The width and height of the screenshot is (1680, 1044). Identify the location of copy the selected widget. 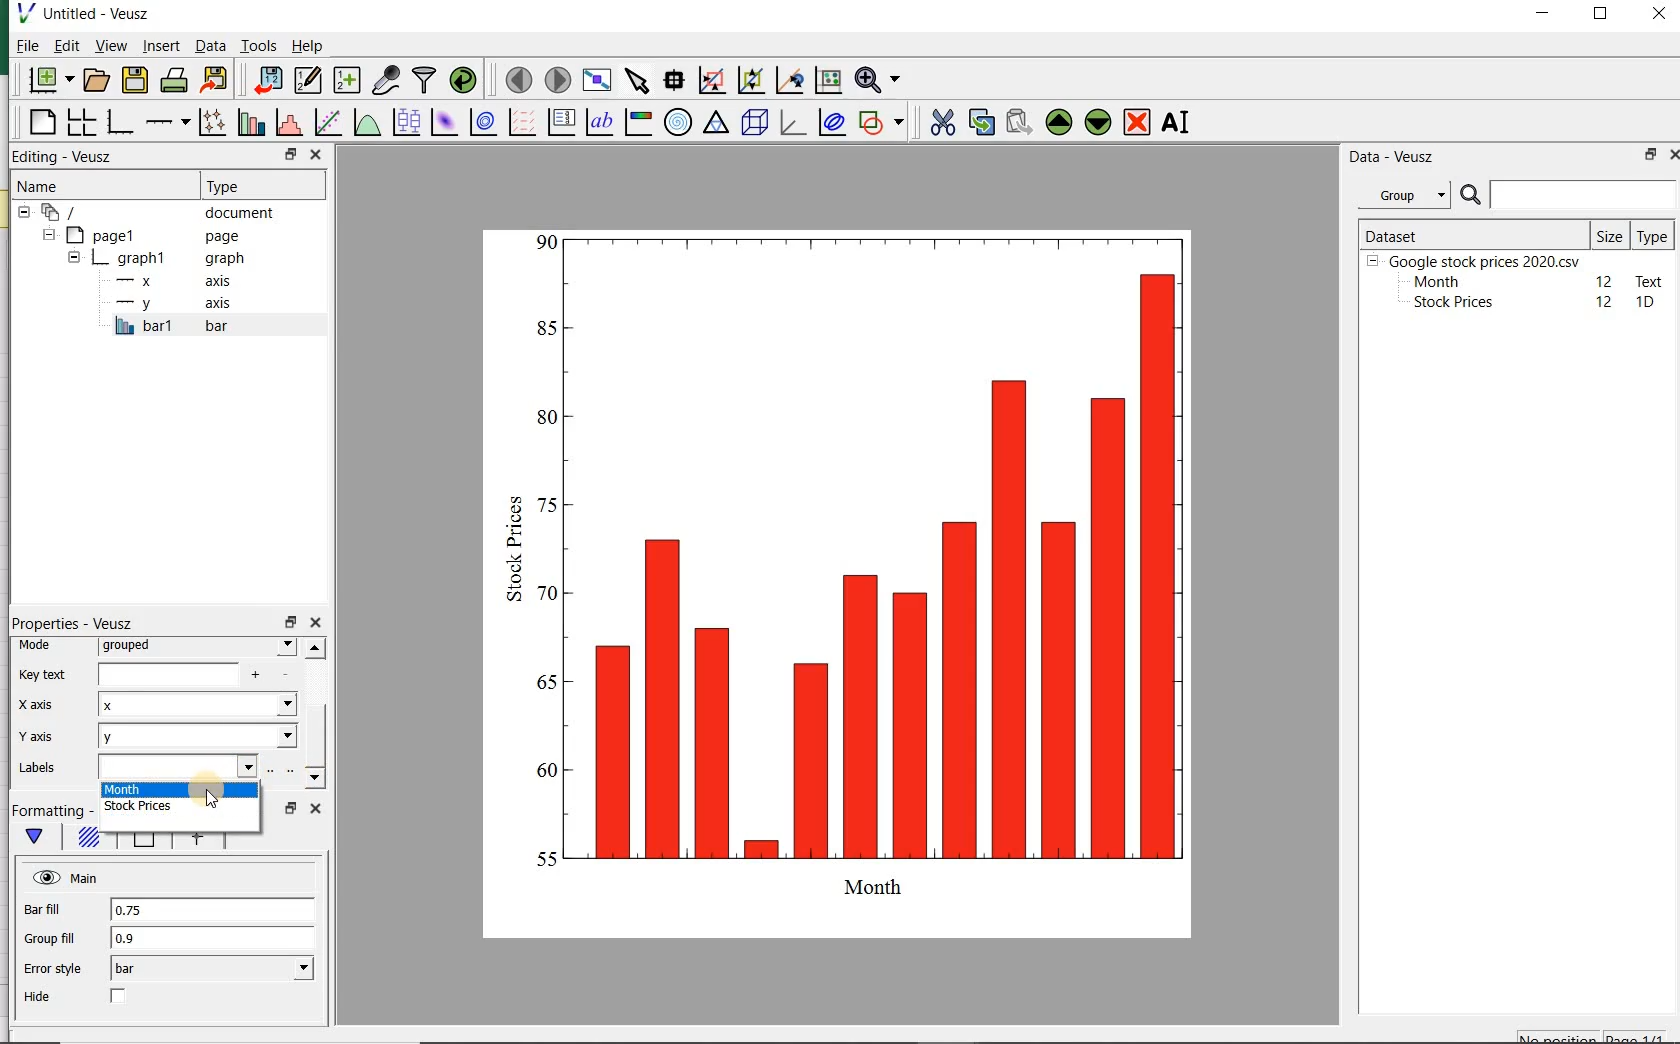
(980, 123).